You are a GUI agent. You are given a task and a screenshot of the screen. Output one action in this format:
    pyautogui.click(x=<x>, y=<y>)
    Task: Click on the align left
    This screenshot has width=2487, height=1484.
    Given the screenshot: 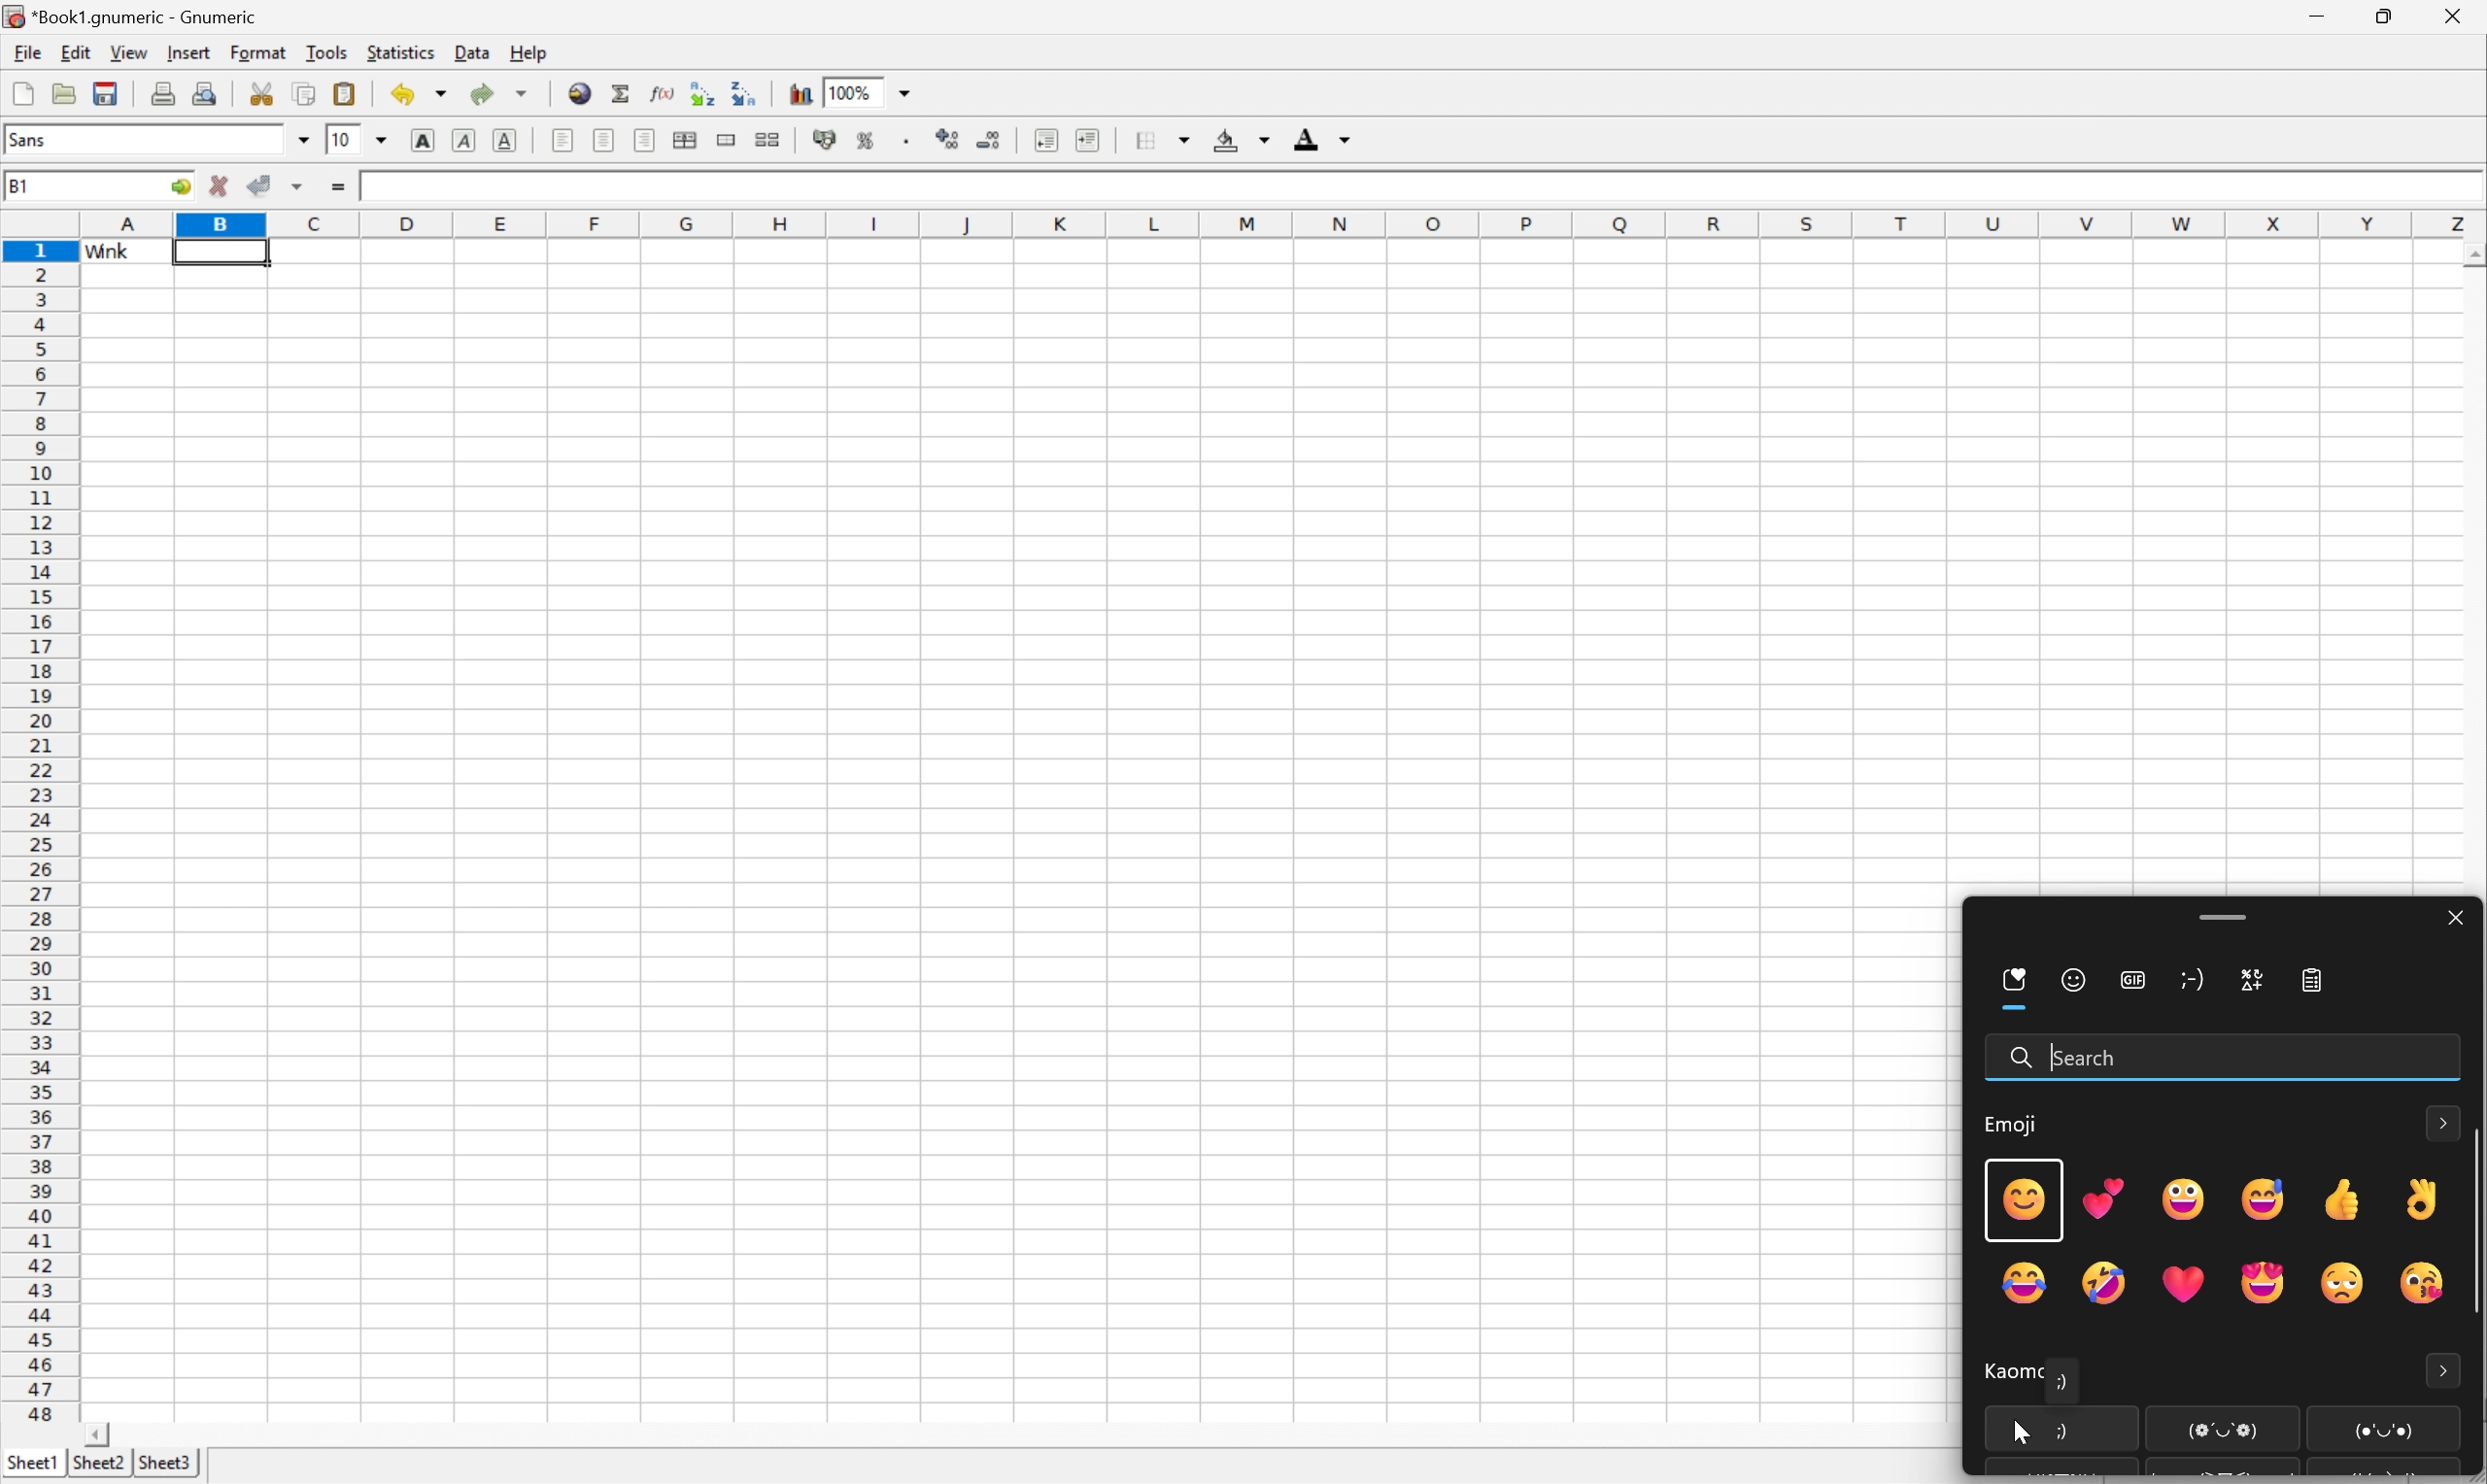 What is the action you would take?
    pyautogui.click(x=566, y=140)
    